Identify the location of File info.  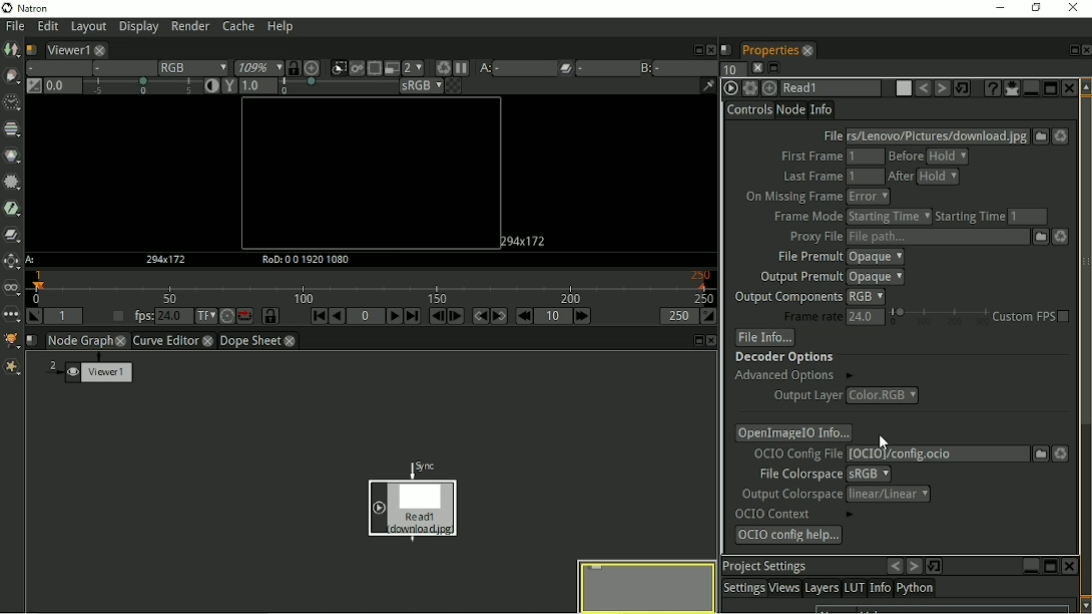
(766, 337).